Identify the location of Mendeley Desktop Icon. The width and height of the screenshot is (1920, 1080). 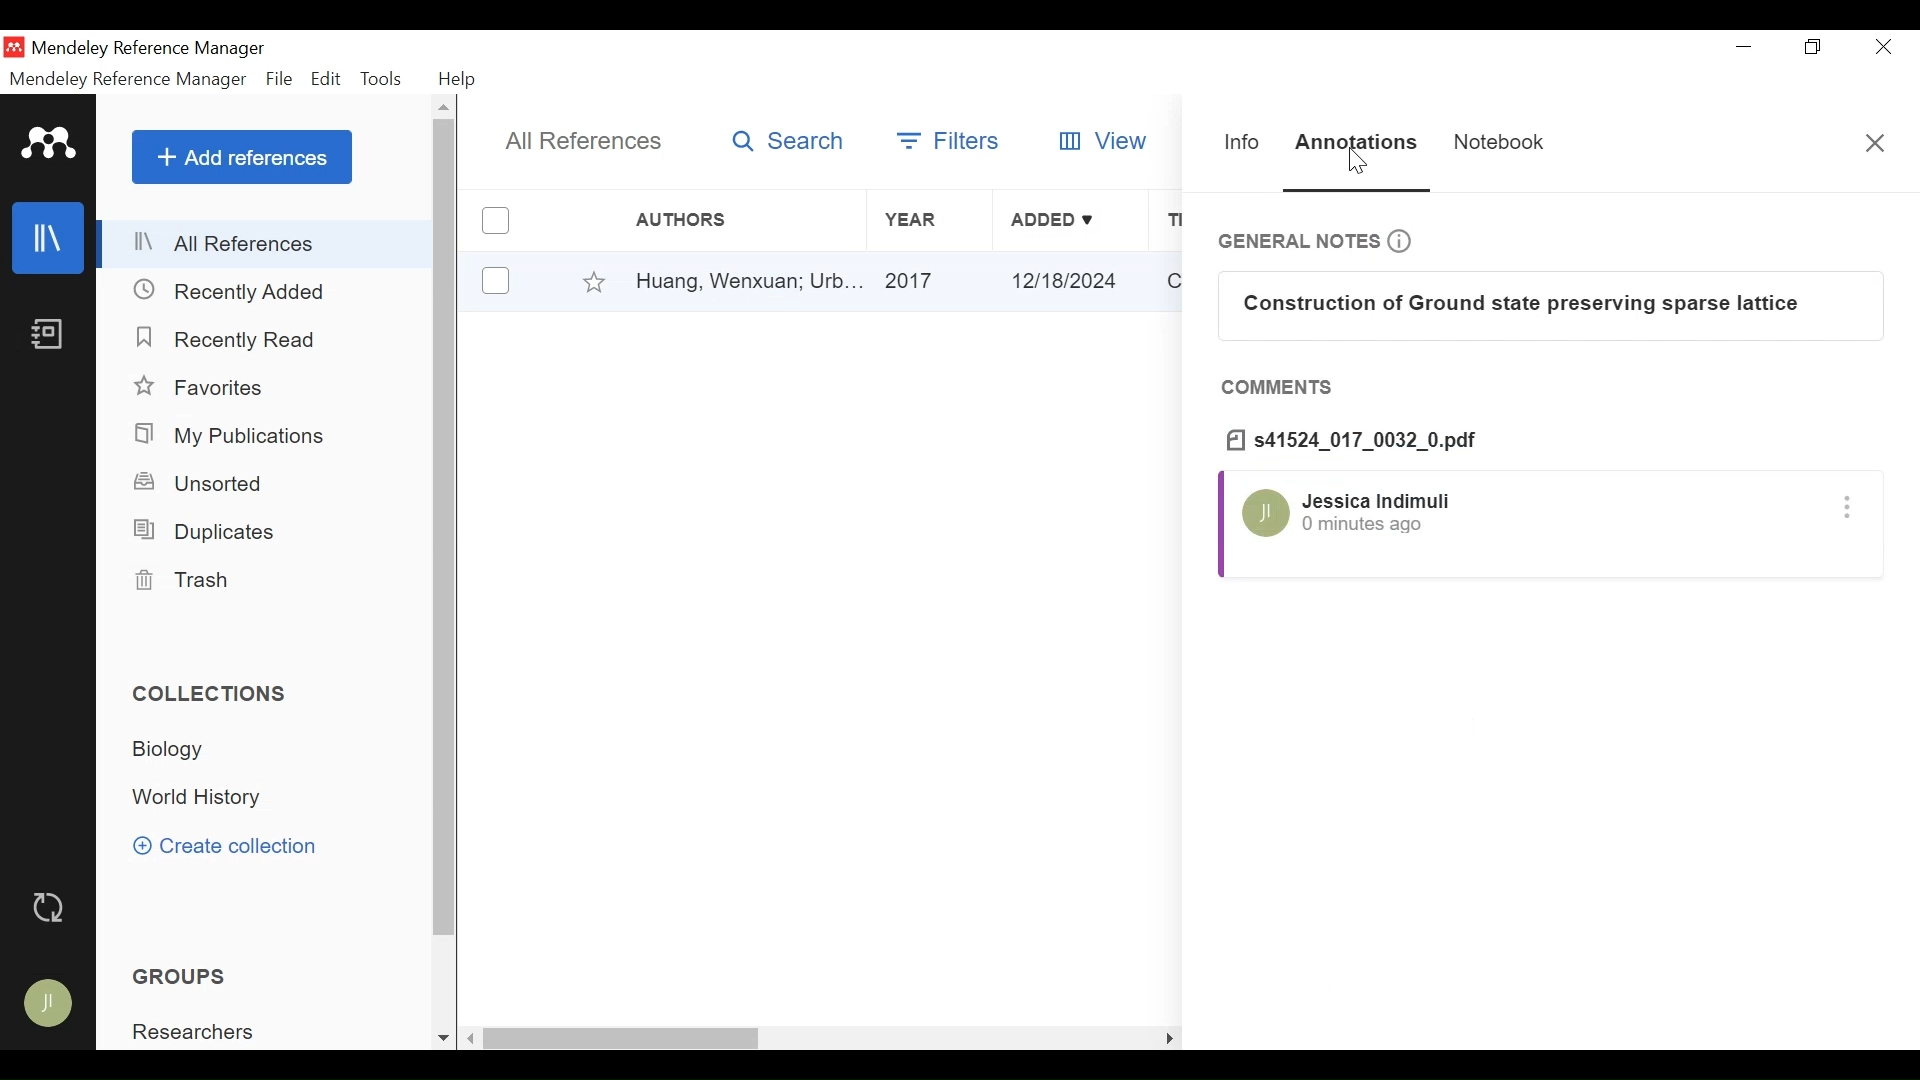
(14, 47).